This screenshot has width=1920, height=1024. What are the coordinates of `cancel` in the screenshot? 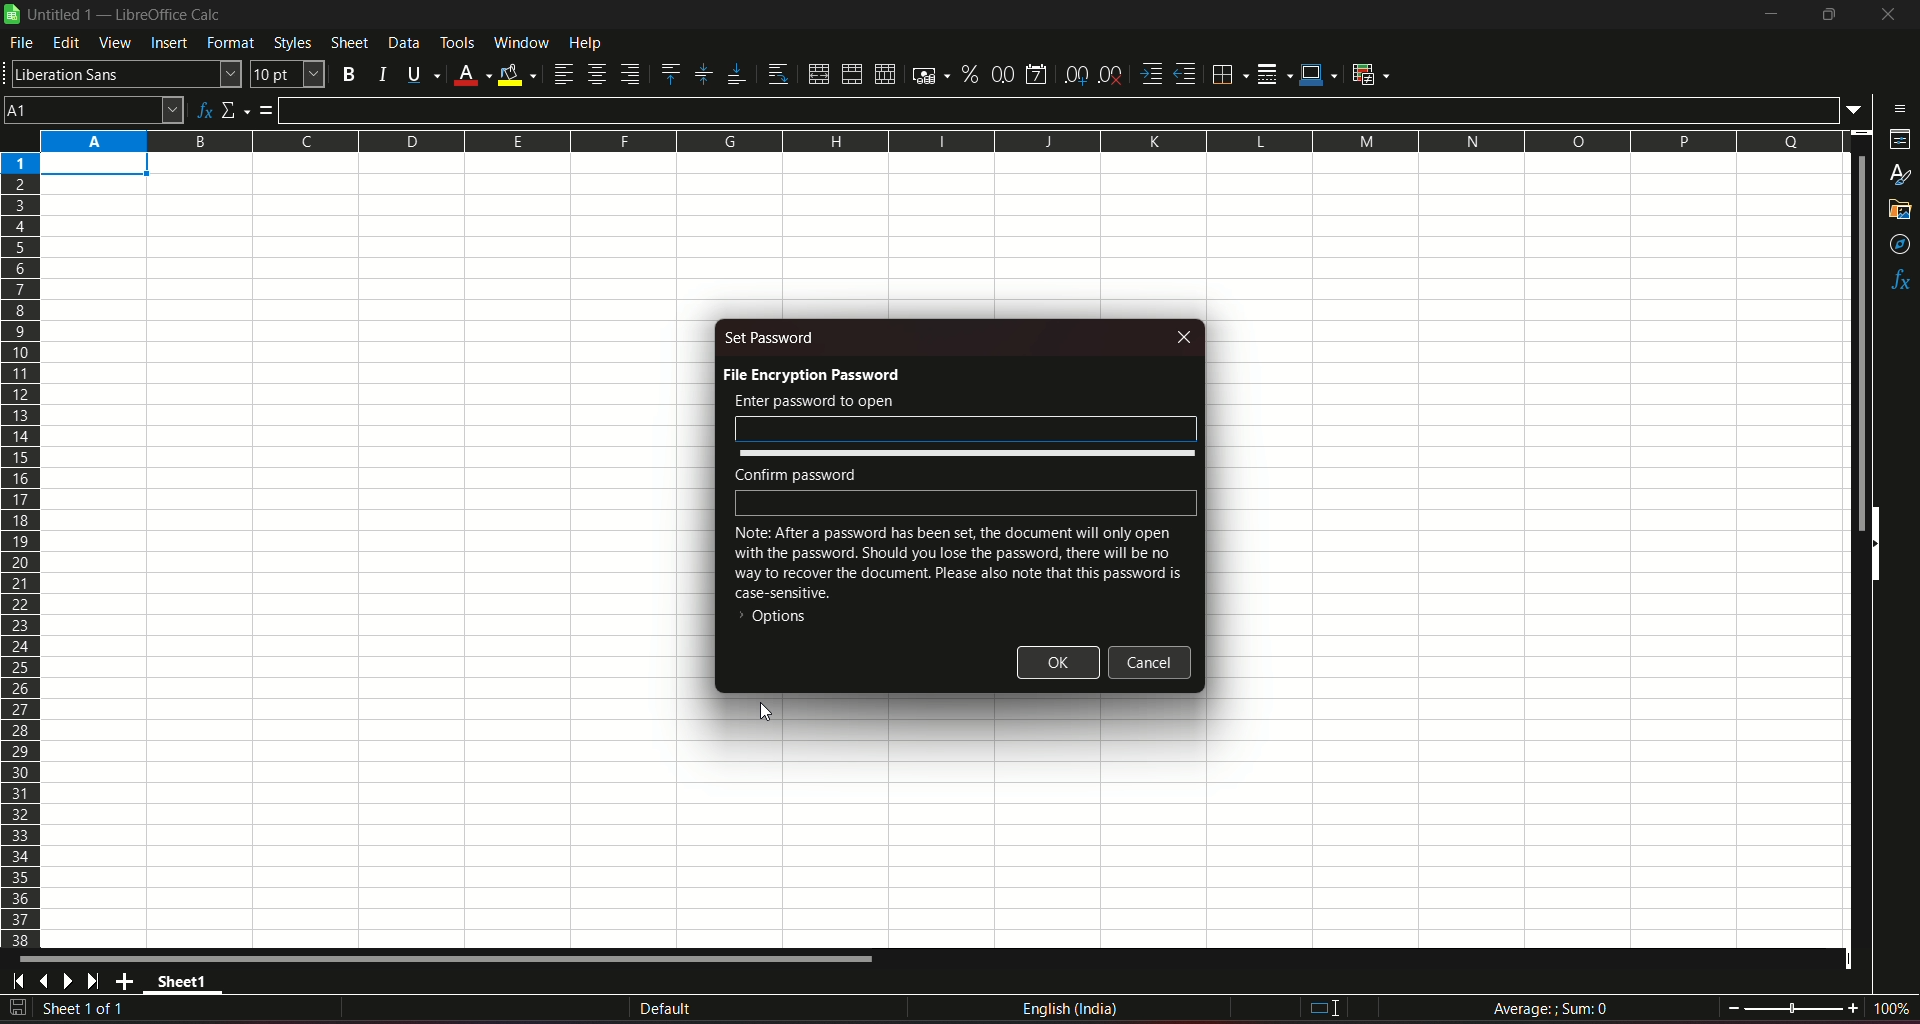 It's located at (1150, 663).